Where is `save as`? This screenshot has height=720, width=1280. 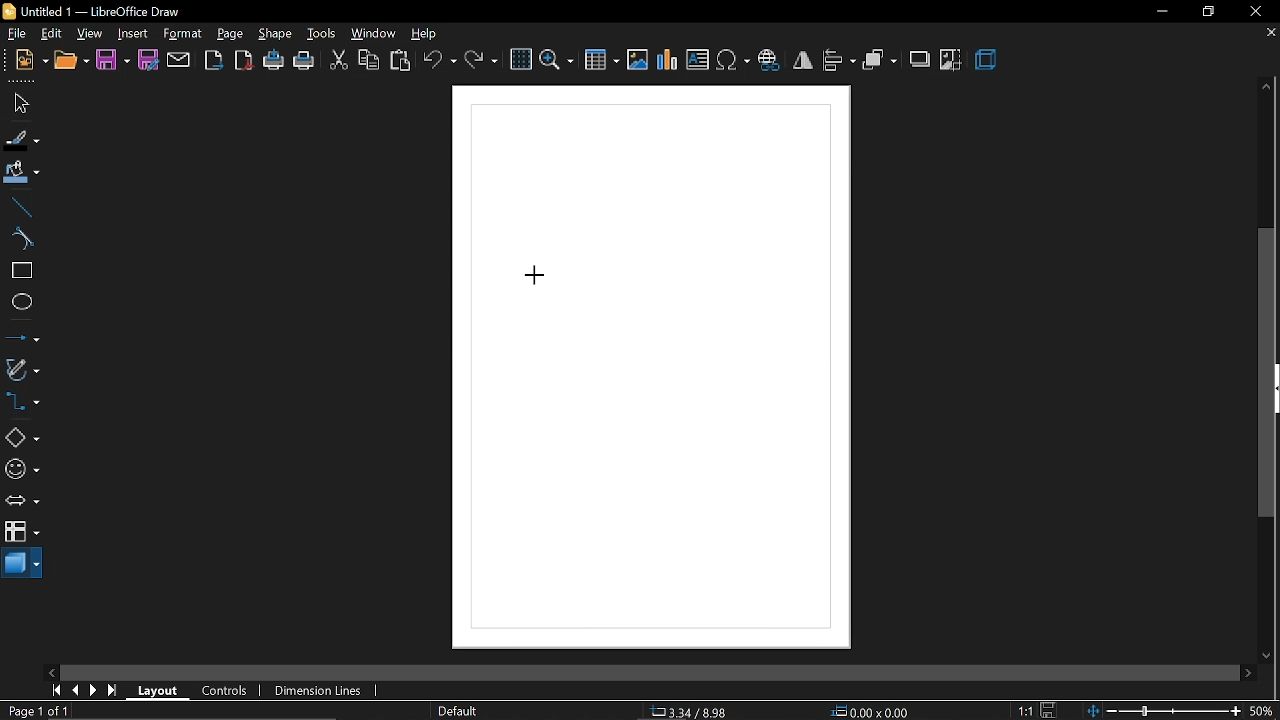 save as is located at coordinates (149, 60).